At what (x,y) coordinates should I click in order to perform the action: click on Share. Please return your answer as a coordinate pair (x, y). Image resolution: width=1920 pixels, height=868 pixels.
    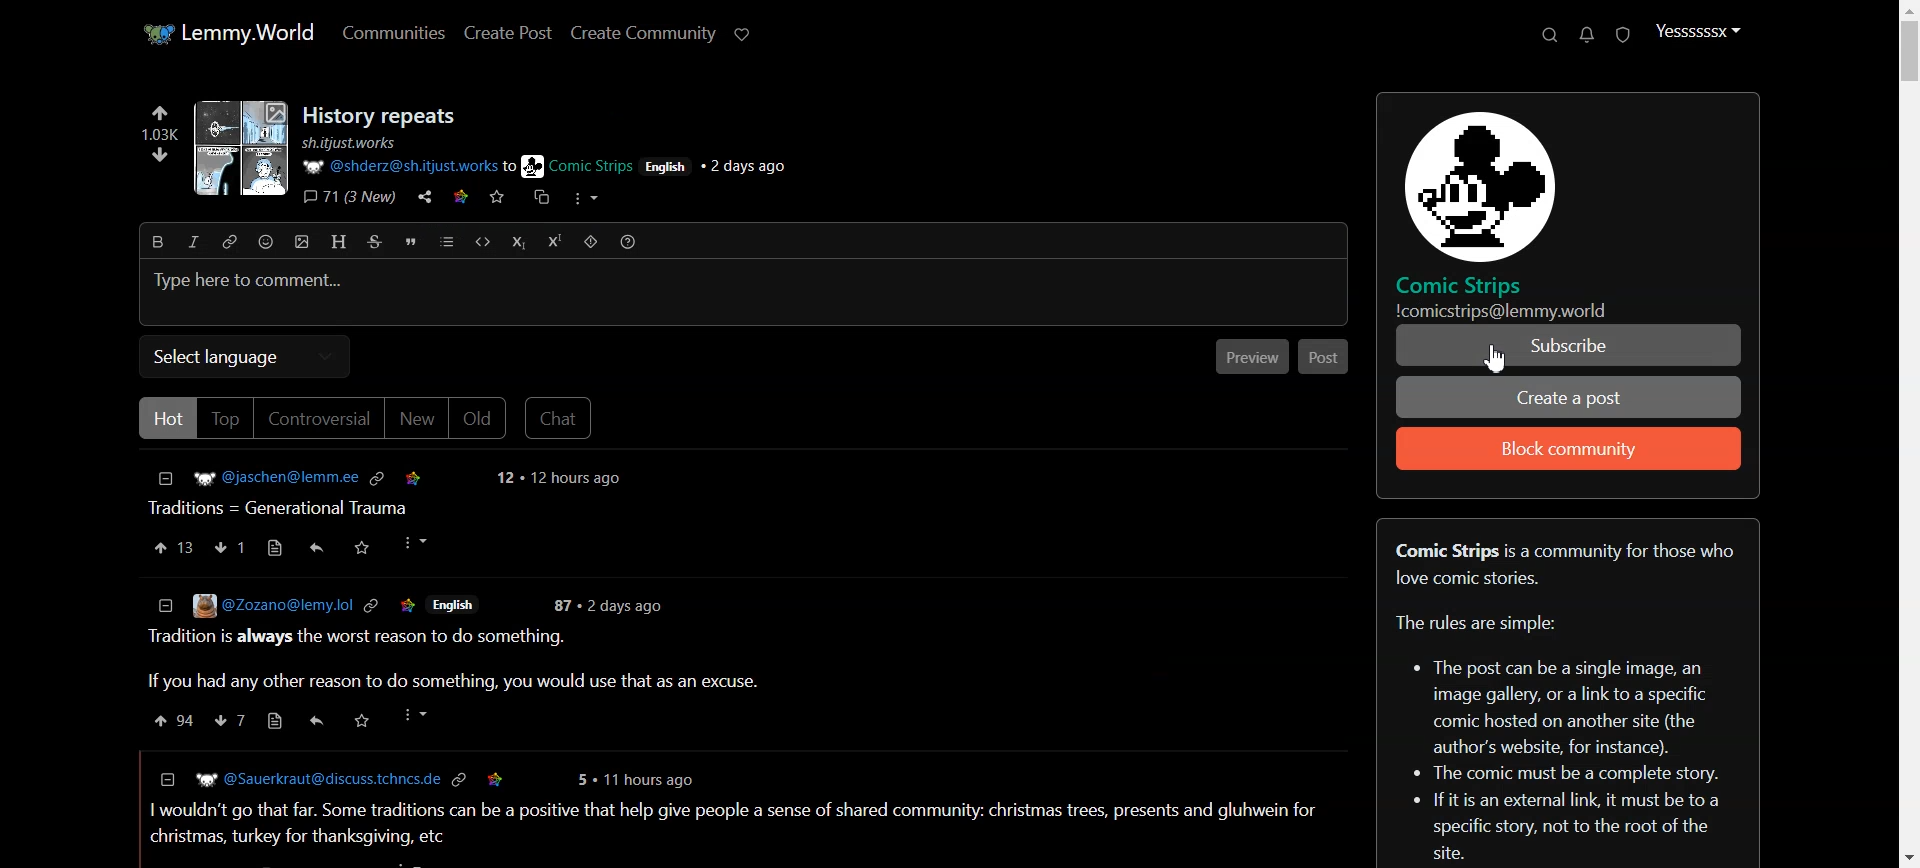
    Looking at the image, I should click on (316, 545).